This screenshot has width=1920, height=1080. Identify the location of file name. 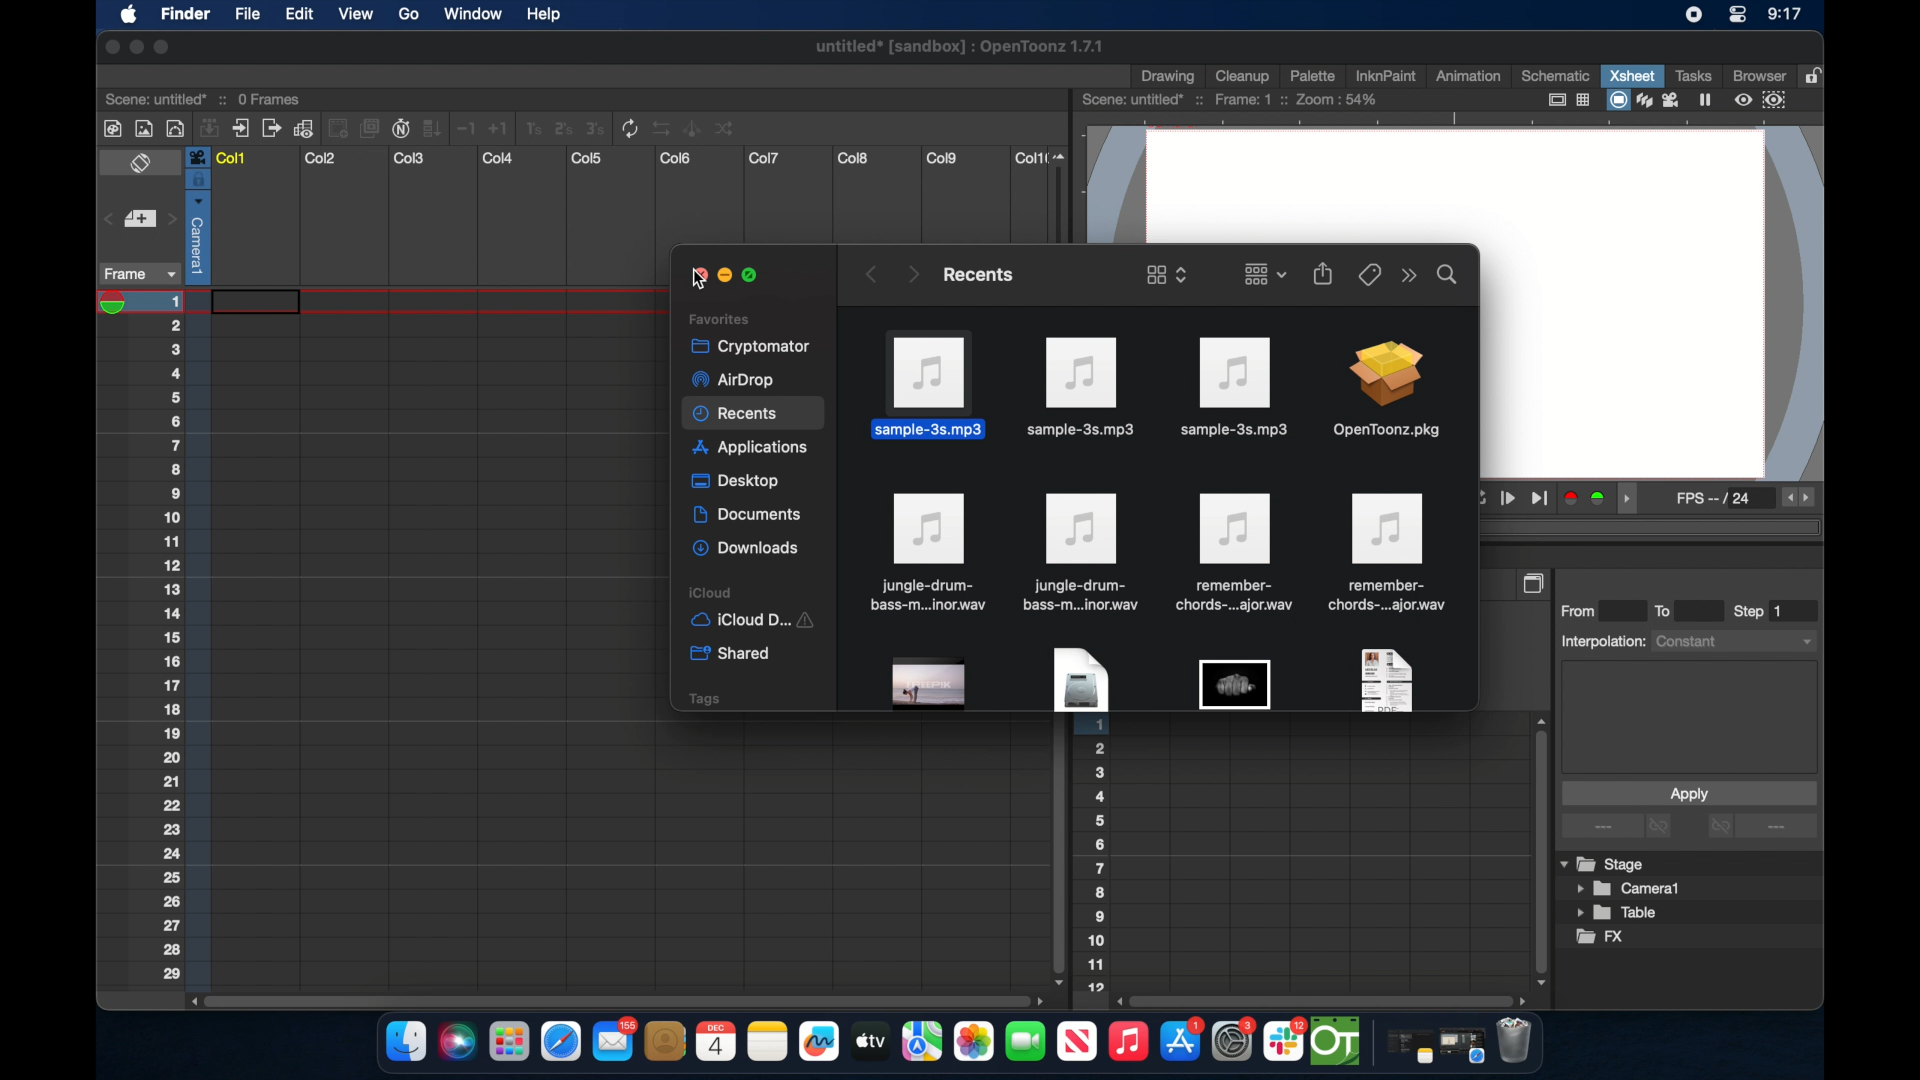
(961, 50).